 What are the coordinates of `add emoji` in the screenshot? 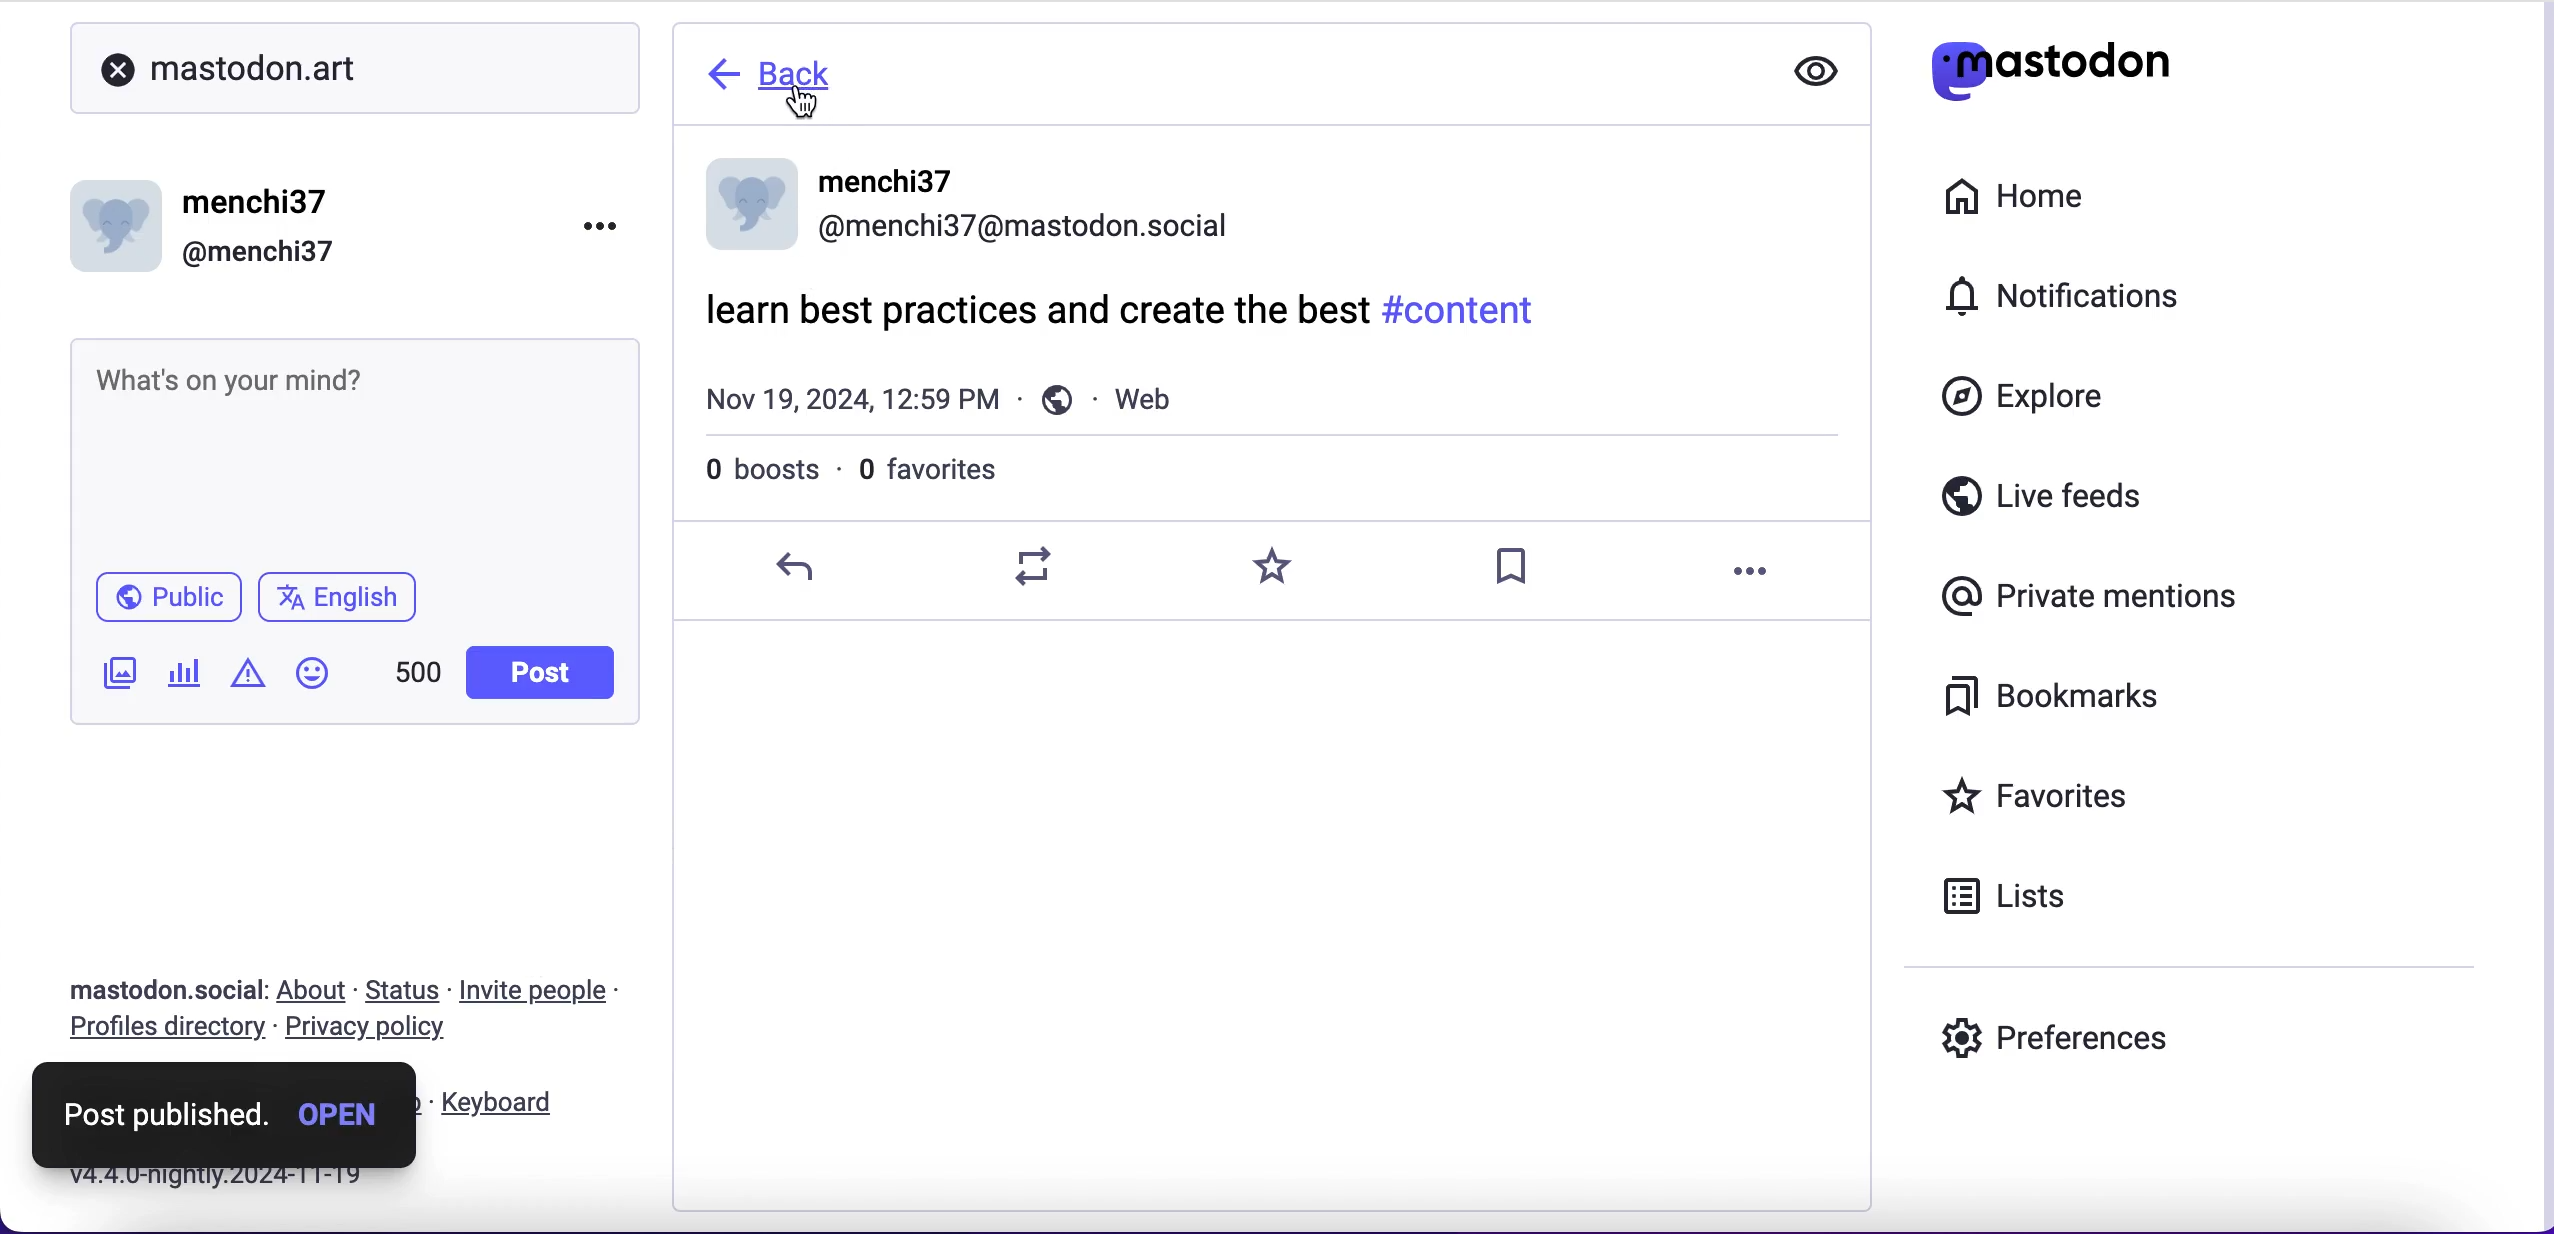 It's located at (313, 682).